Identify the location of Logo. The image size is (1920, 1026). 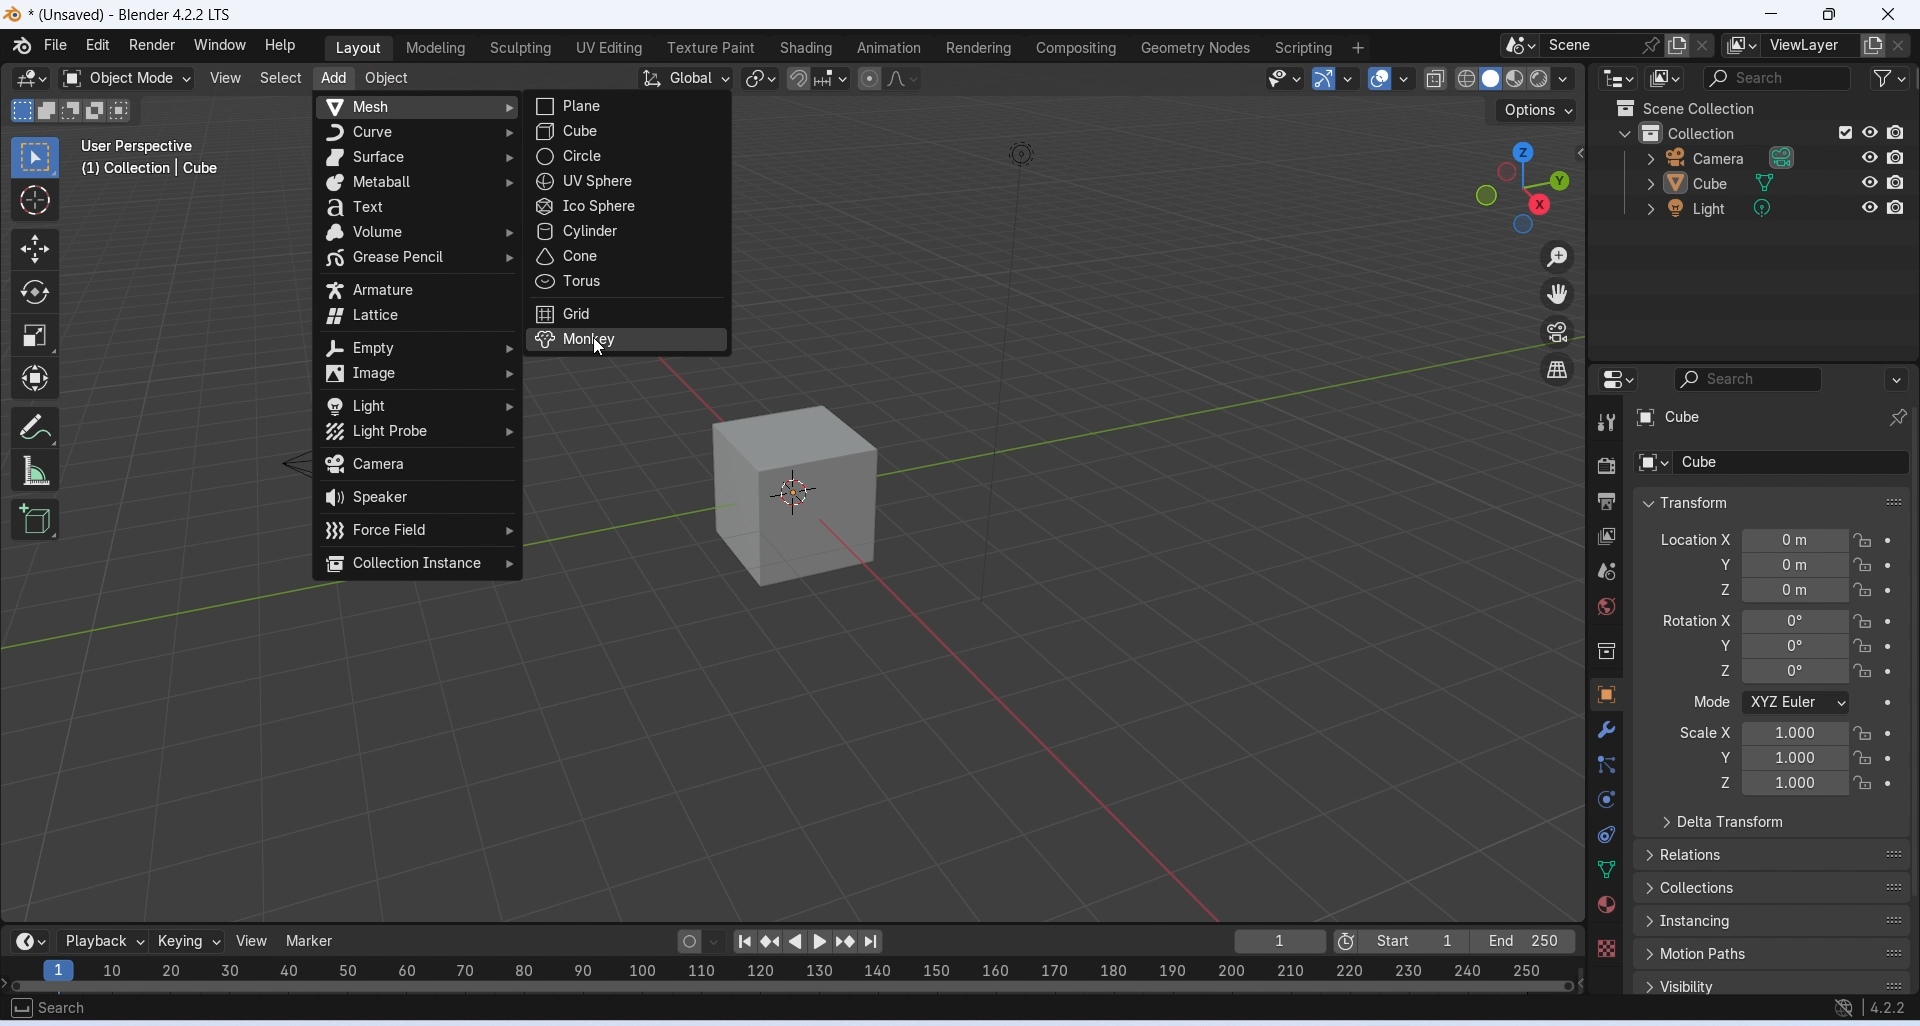
(13, 16).